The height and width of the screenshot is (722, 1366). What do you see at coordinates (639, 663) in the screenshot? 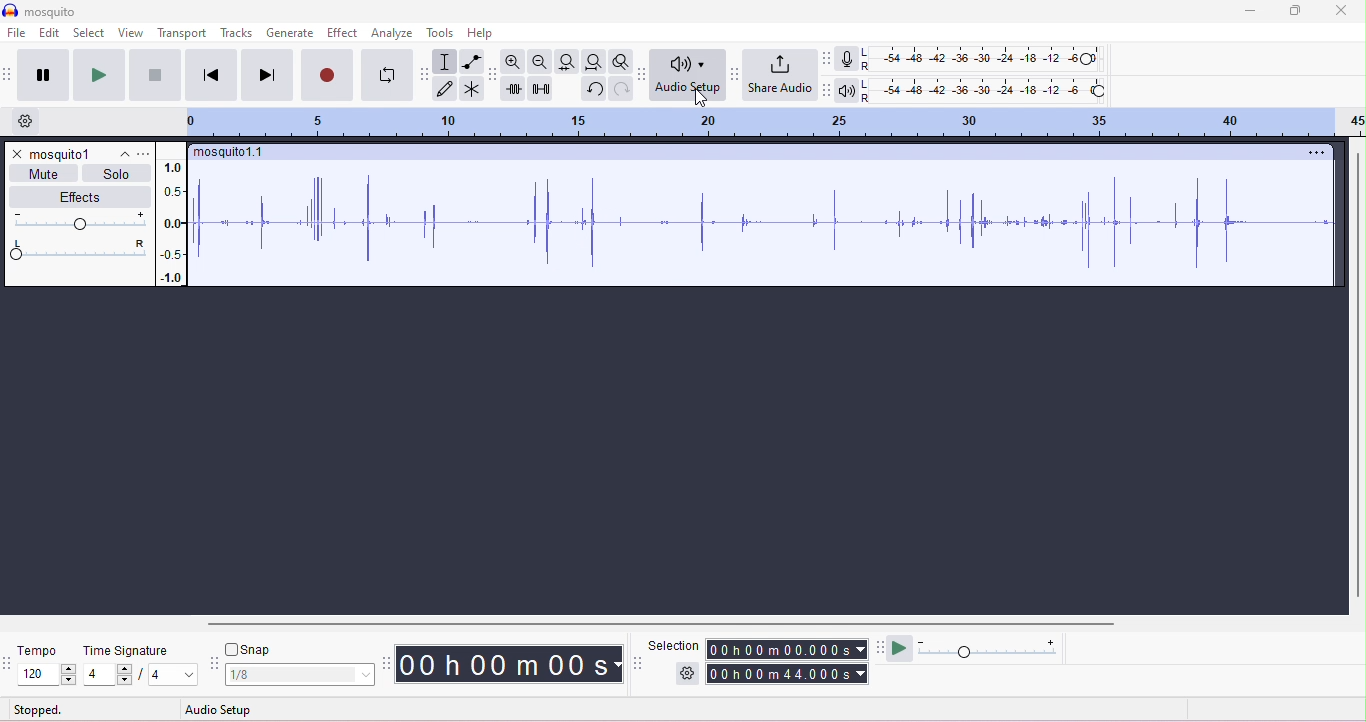
I see `selection tool bar` at bounding box center [639, 663].